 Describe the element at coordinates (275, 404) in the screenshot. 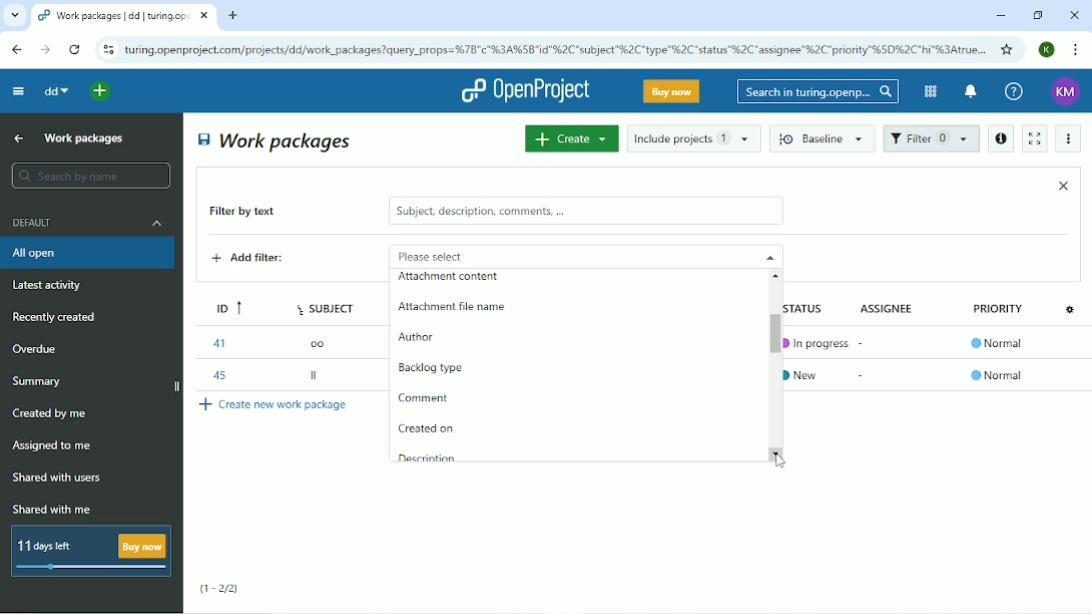

I see `Create new work package` at that location.